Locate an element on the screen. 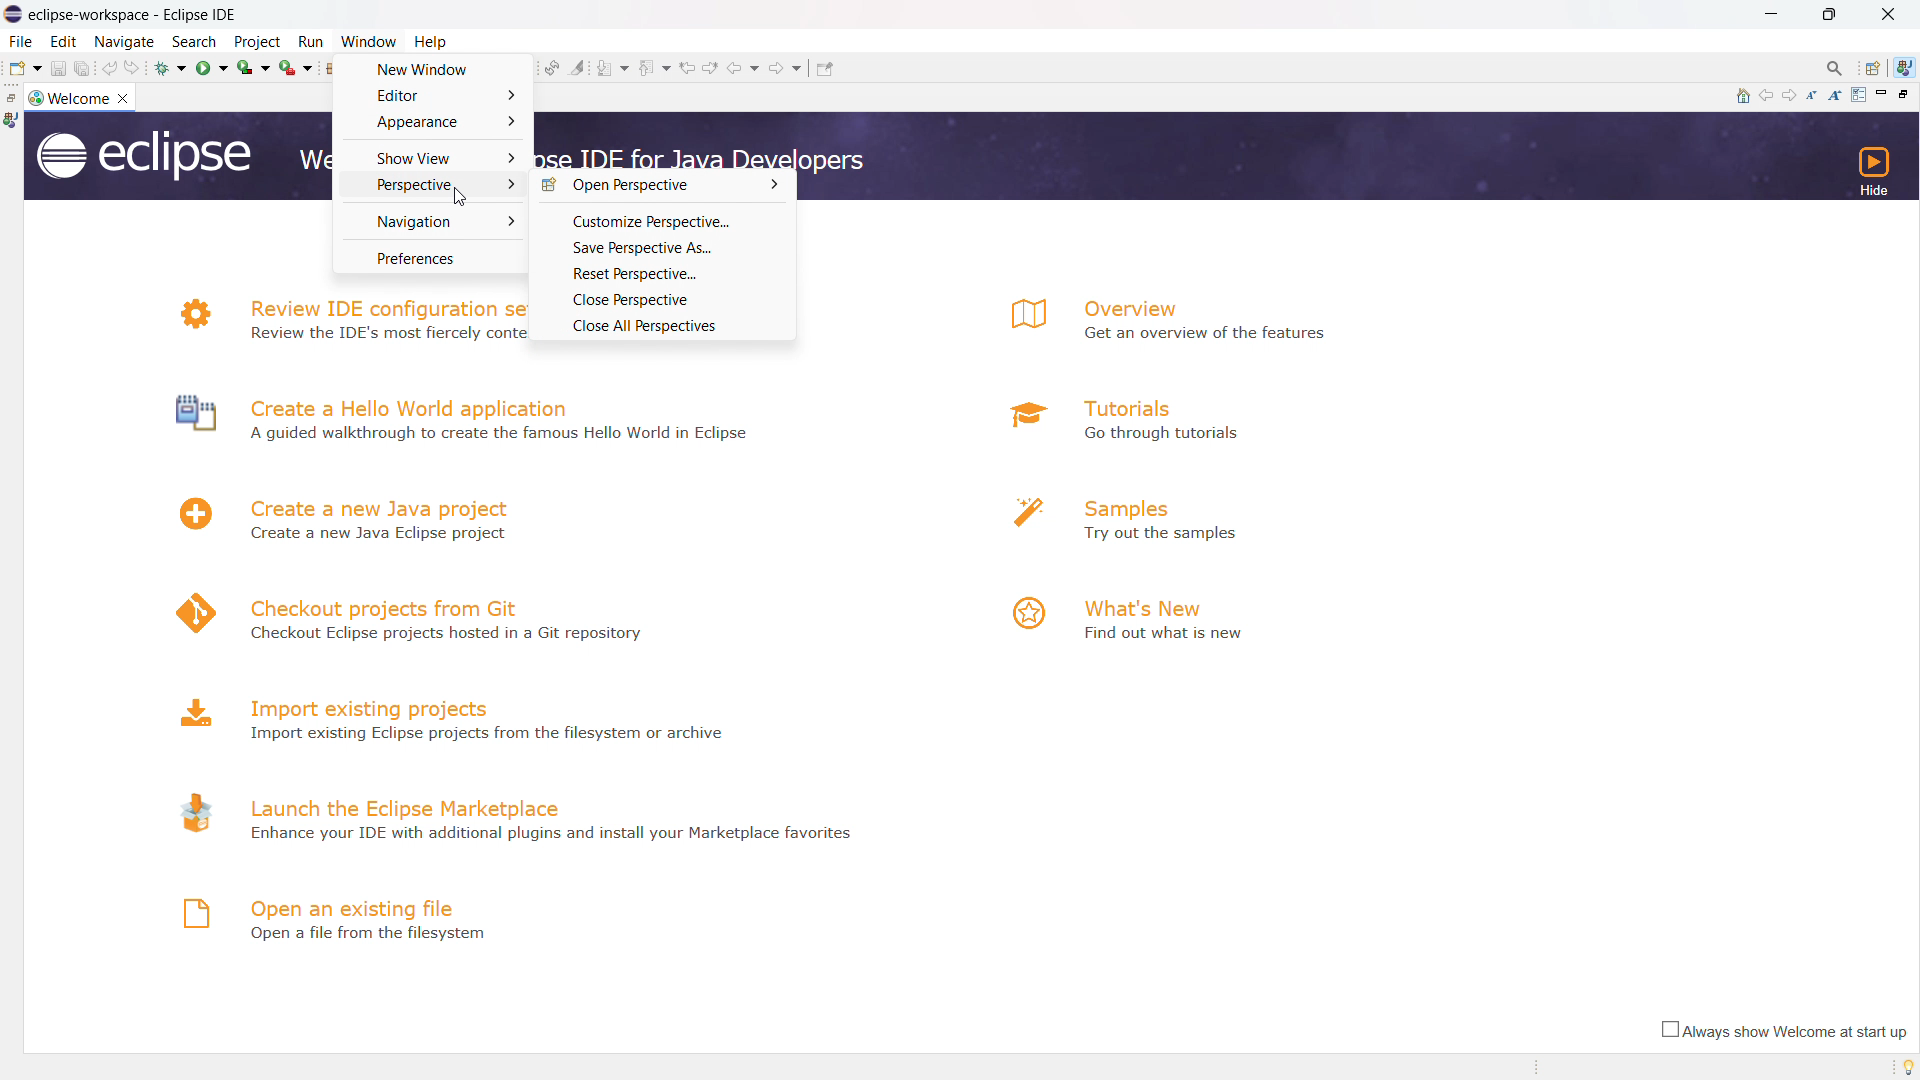 The image size is (1920, 1080). navigation is located at coordinates (430, 221).